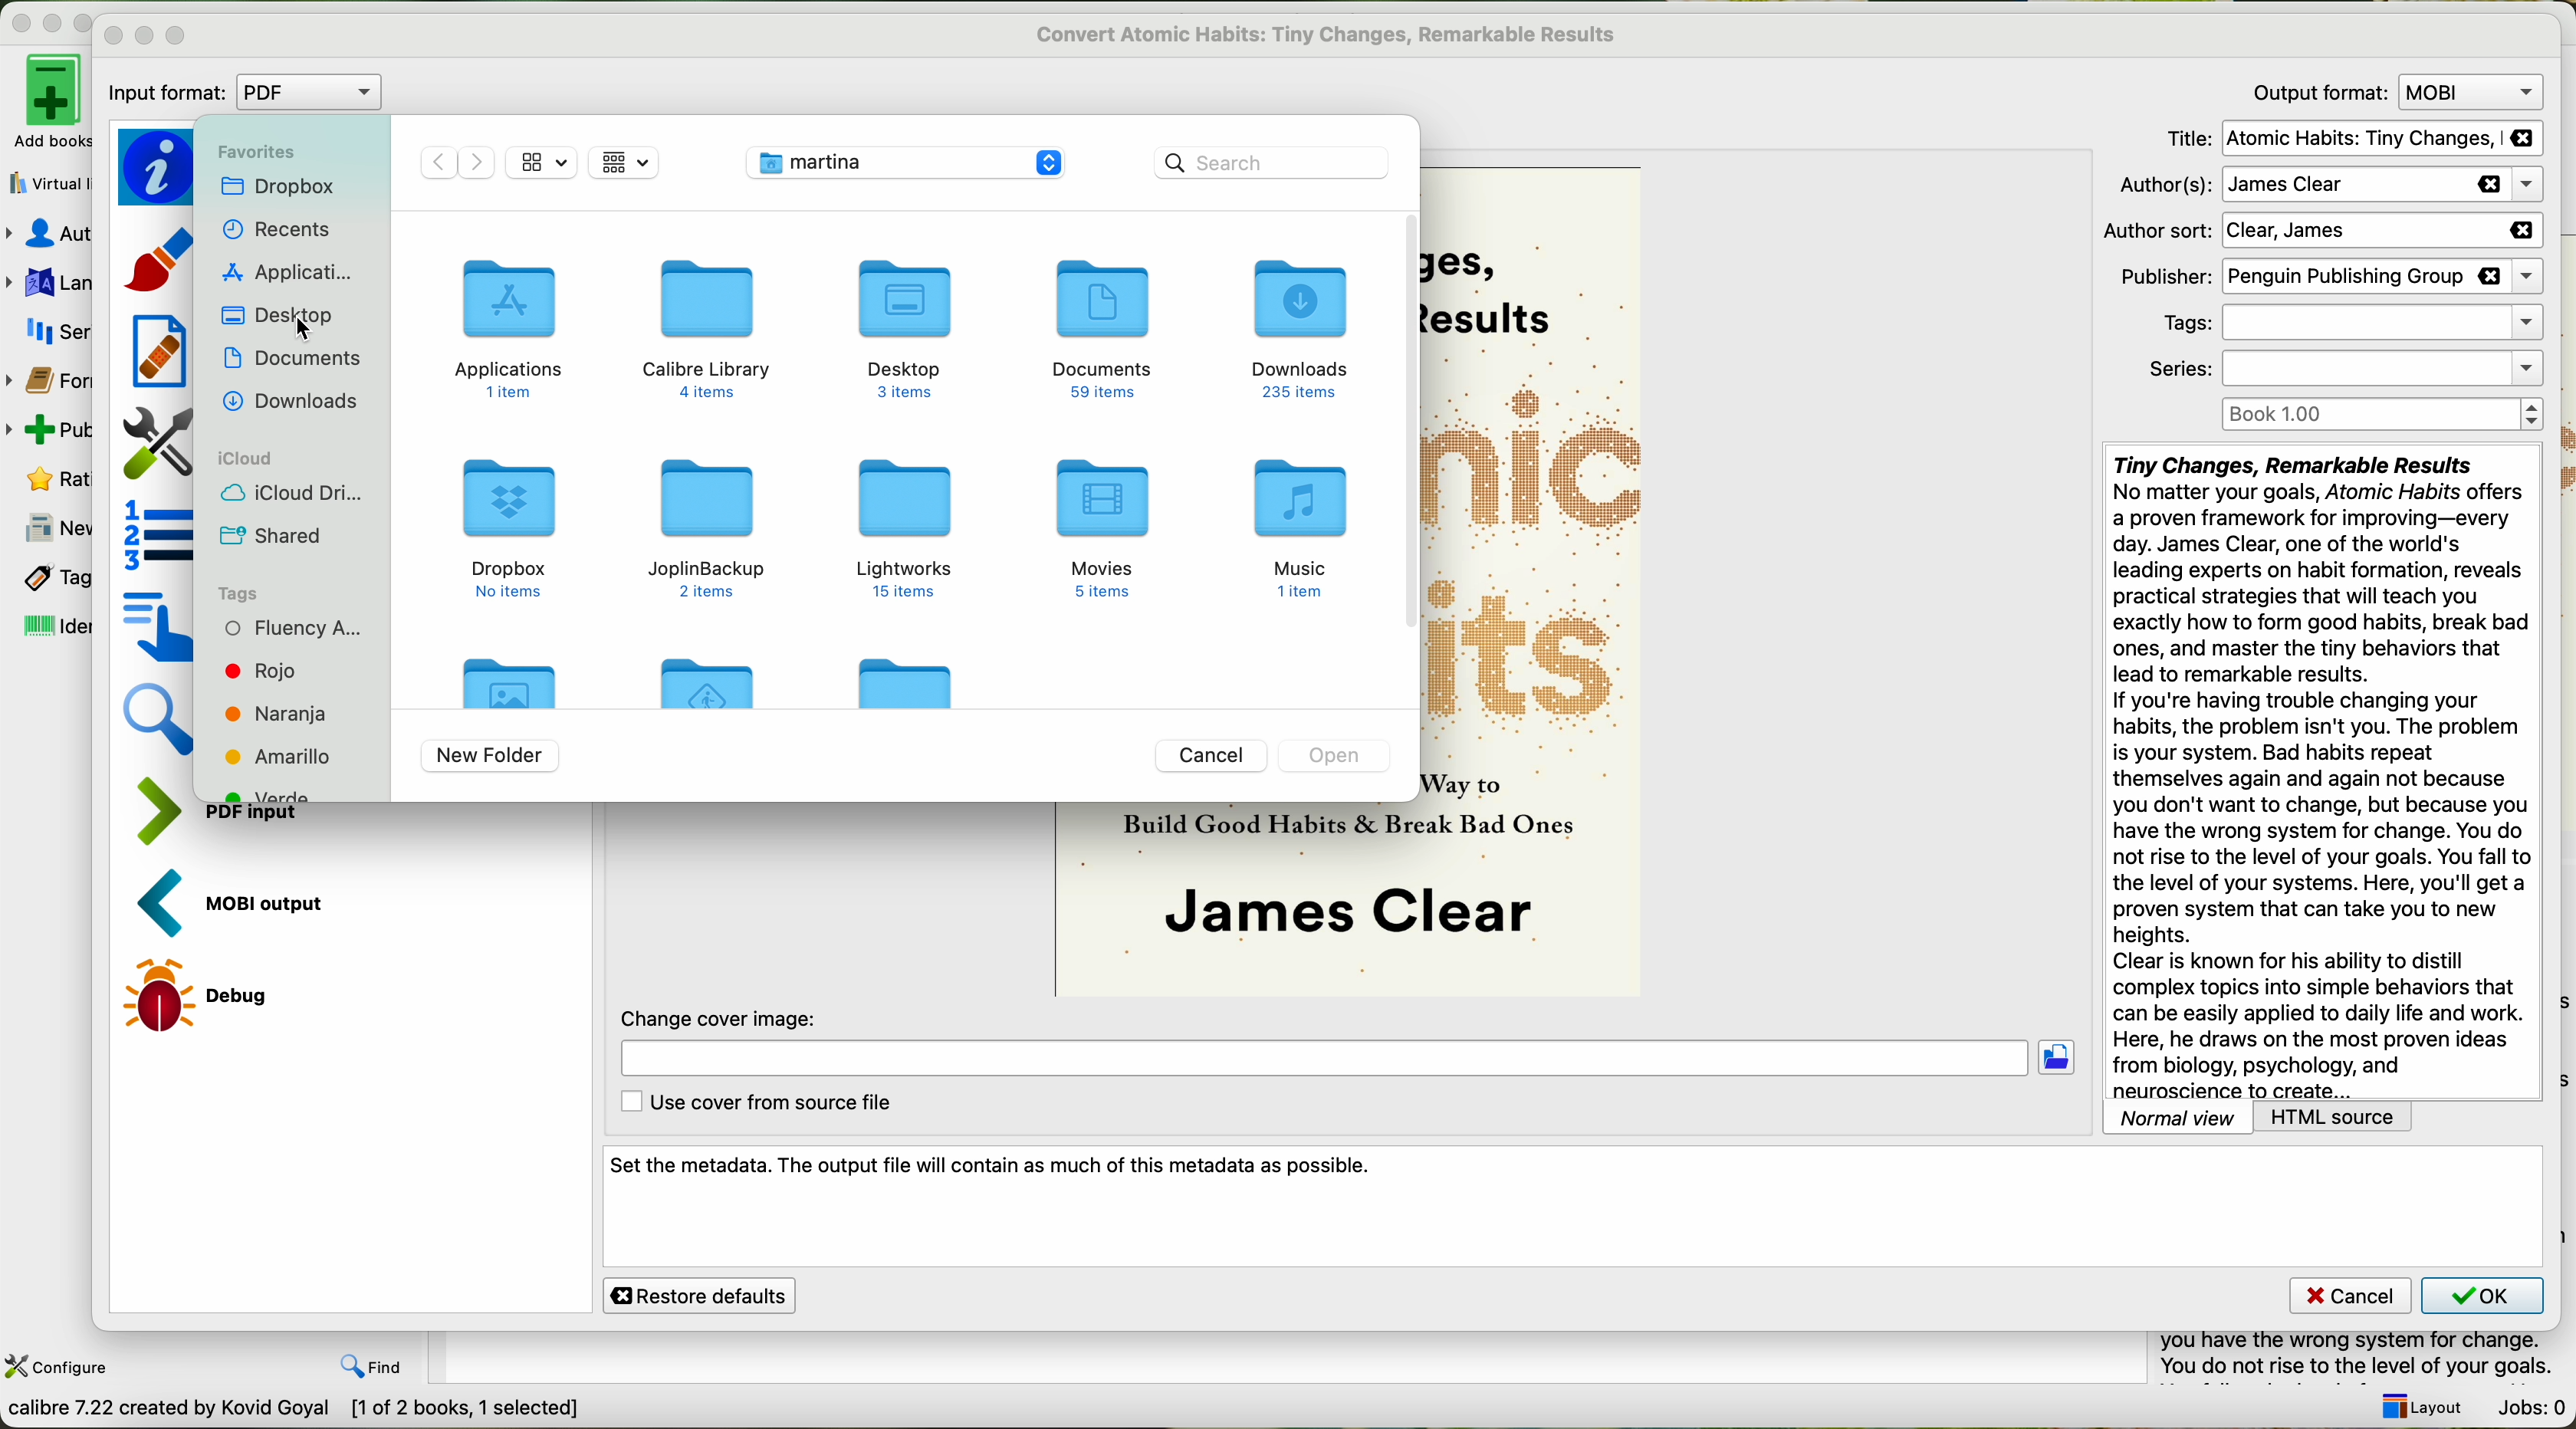 This screenshot has width=2576, height=1429. What do you see at coordinates (2392, 91) in the screenshot?
I see `output format: MOVI` at bounding box center [2392, 91].